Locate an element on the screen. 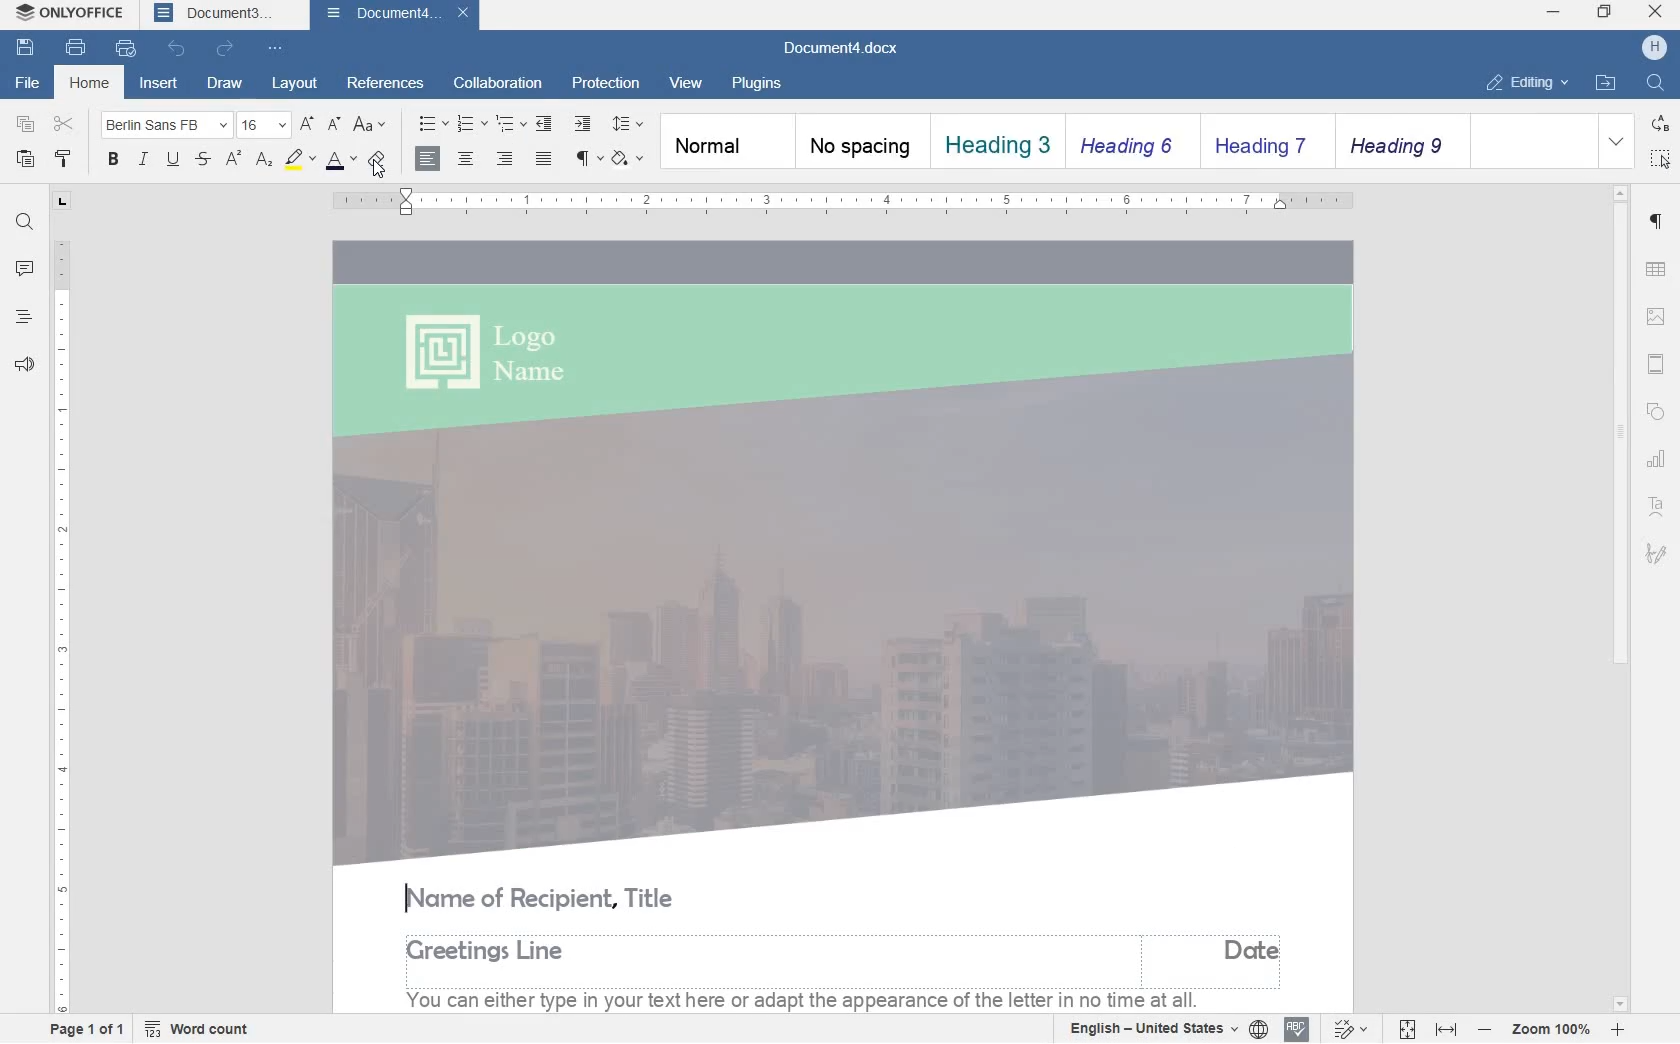  undo is located at coordinates (177, 49).